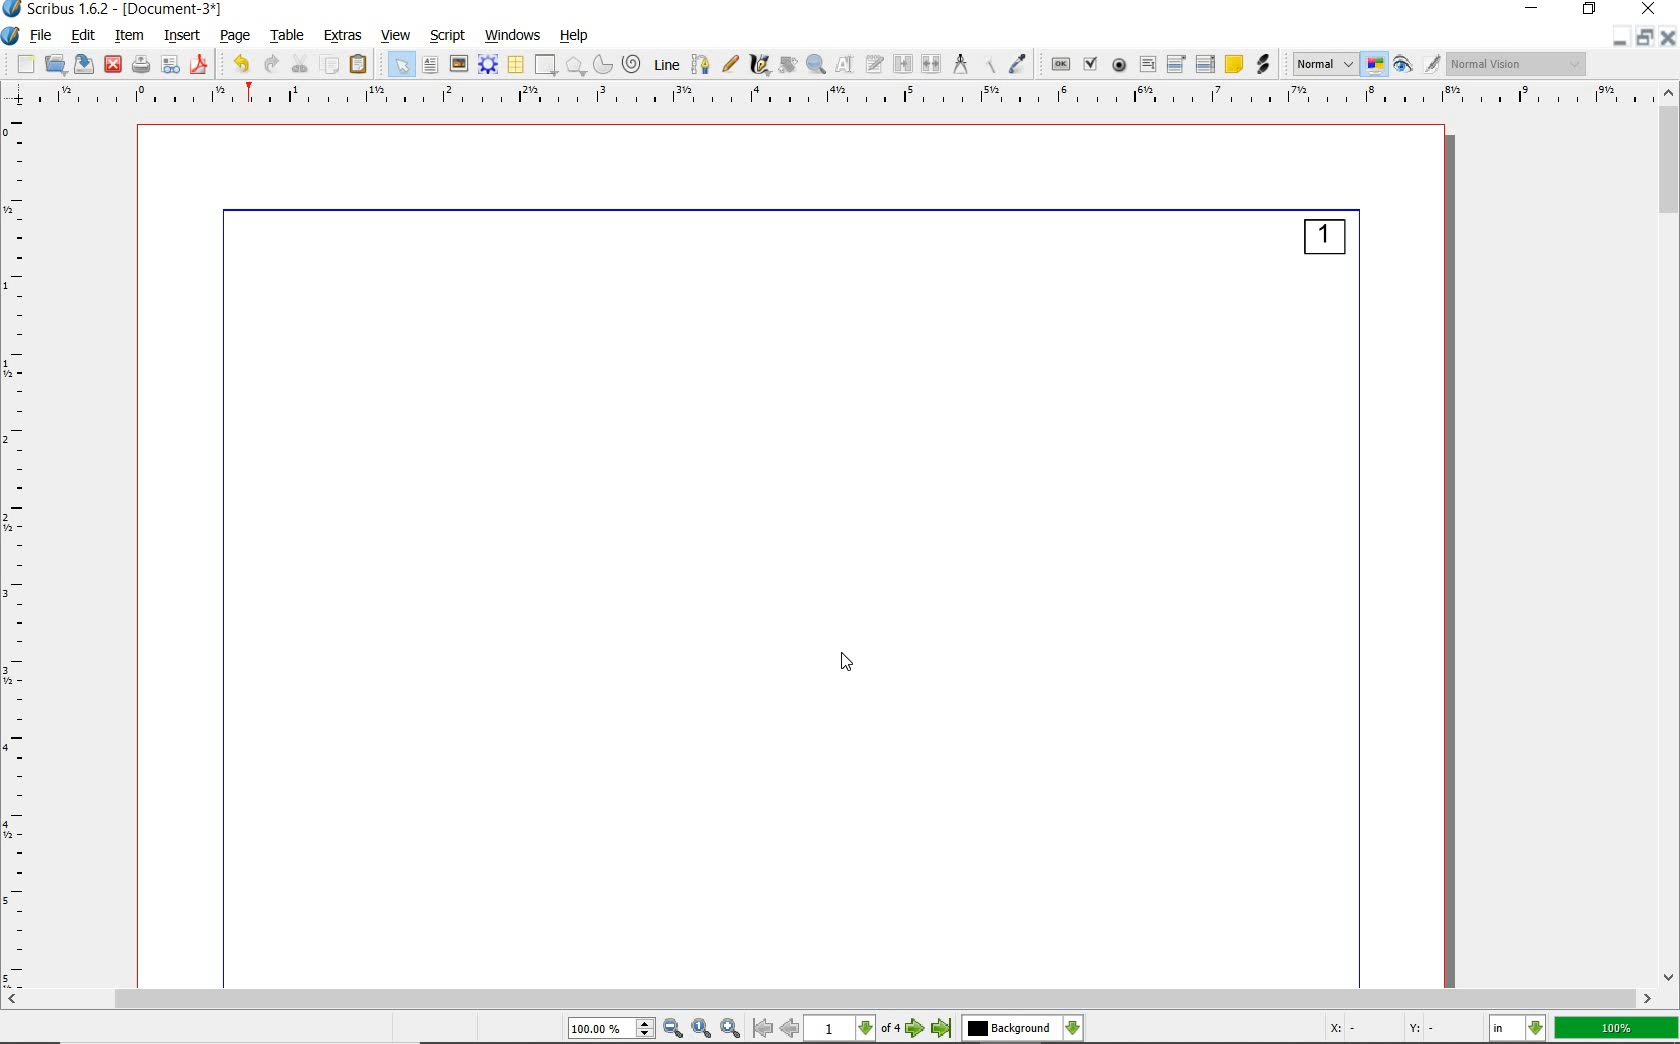 The image size is (1680, 1044). What do you see at coordinates (43, 35) in the screenshot?
I see `file` at bounding box center [43, 35].